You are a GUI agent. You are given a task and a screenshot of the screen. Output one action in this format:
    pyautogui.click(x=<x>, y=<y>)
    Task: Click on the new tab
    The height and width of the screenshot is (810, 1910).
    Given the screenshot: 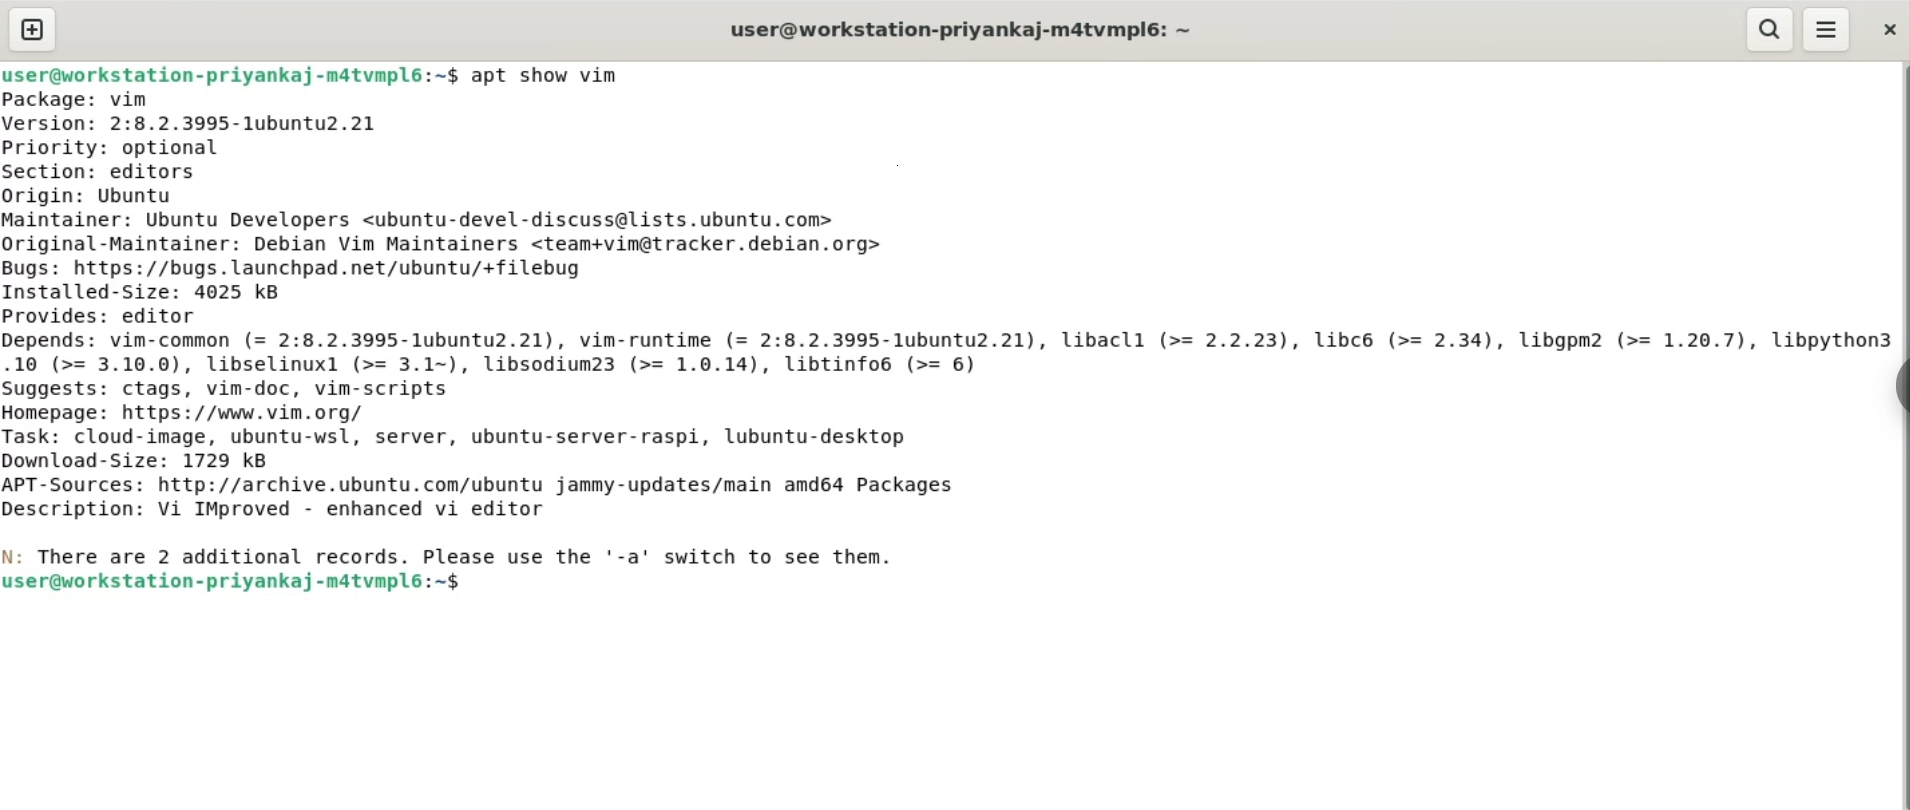 What is the action you would take?
    pyautogui.click(x=32, y=29)
    